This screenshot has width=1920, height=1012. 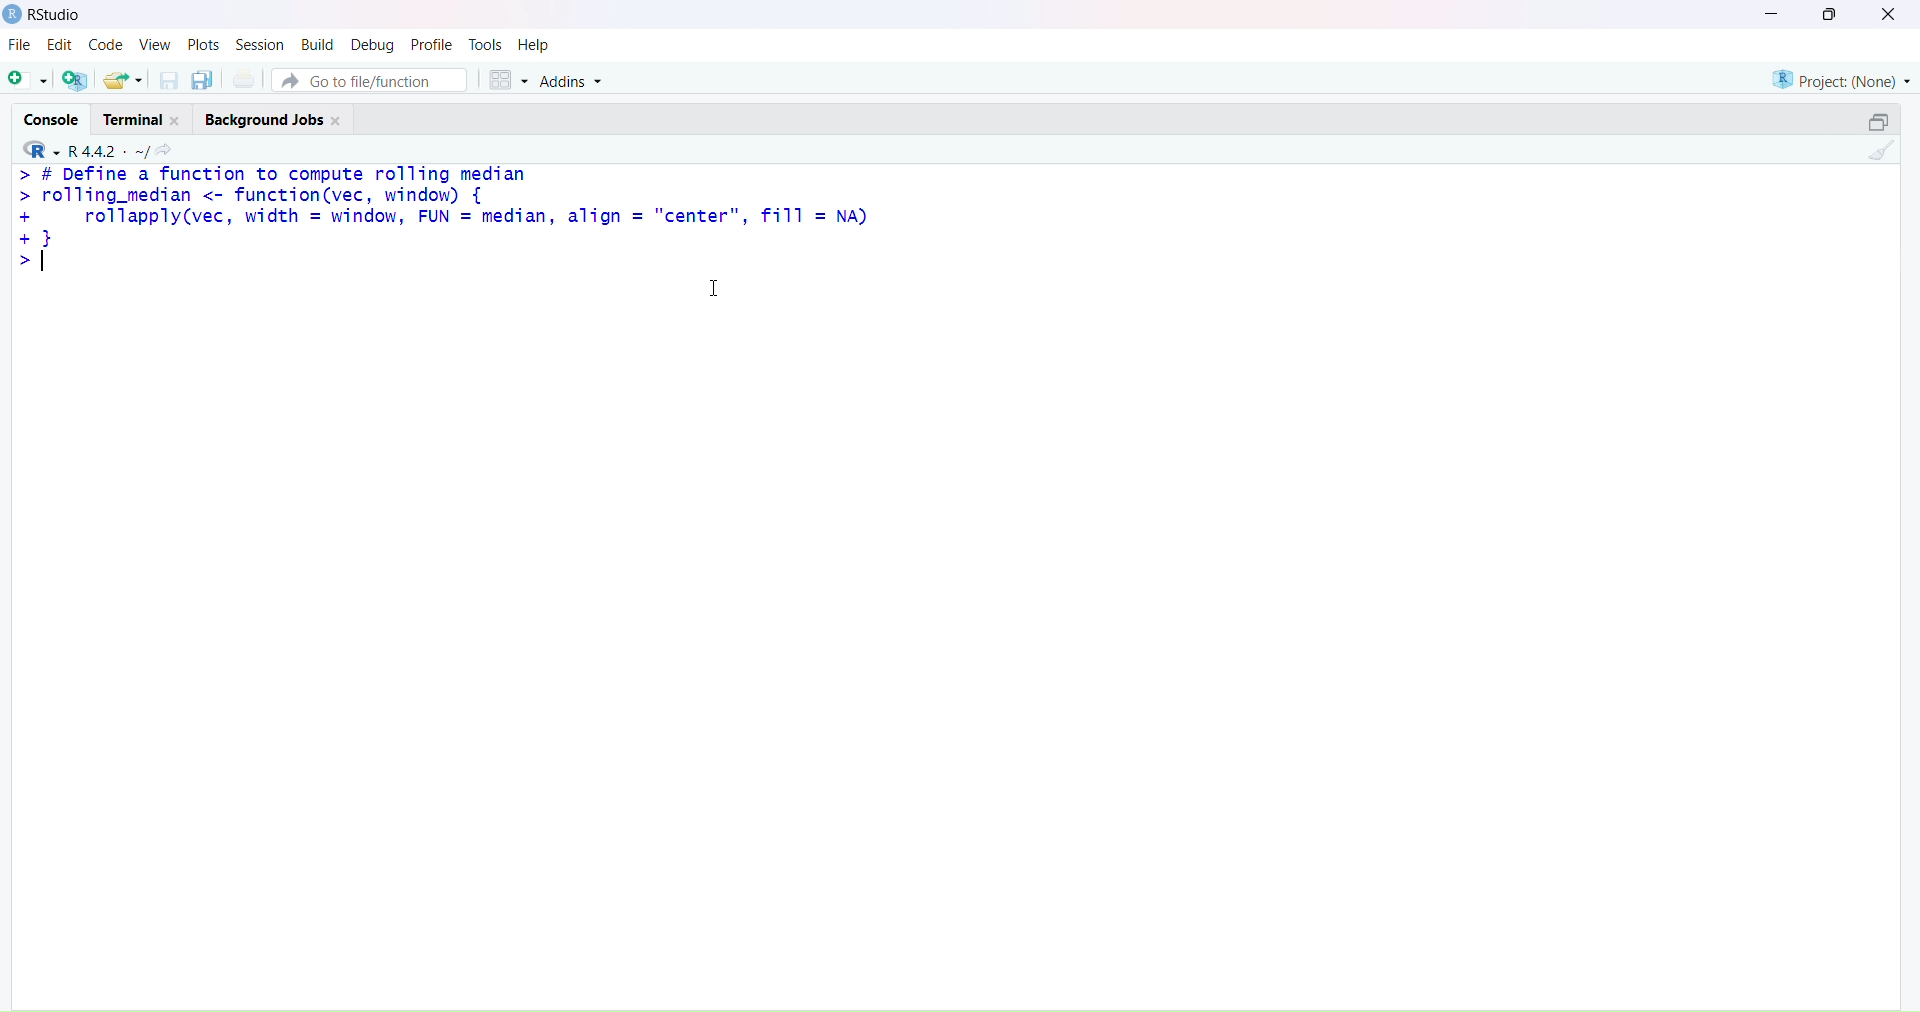 What do you see at coordinates (165, 149) in the screenshot?
I see `search icon` at bounding box center [165, 149].